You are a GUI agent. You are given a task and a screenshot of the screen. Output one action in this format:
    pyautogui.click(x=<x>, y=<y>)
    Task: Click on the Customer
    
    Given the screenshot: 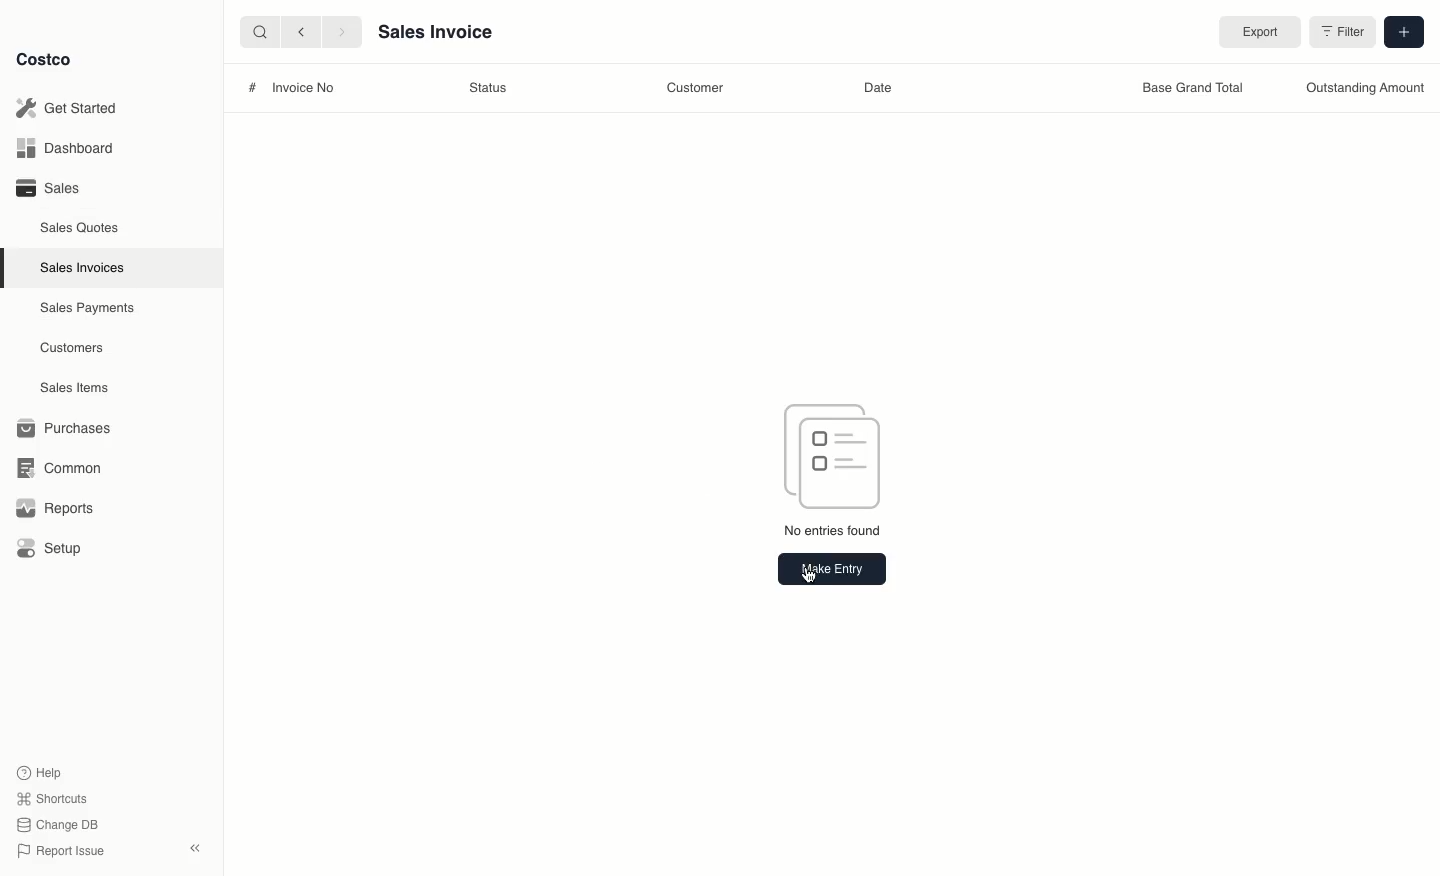 What is the action you would take?
    pyautogui.click(x=701, y=87)
    